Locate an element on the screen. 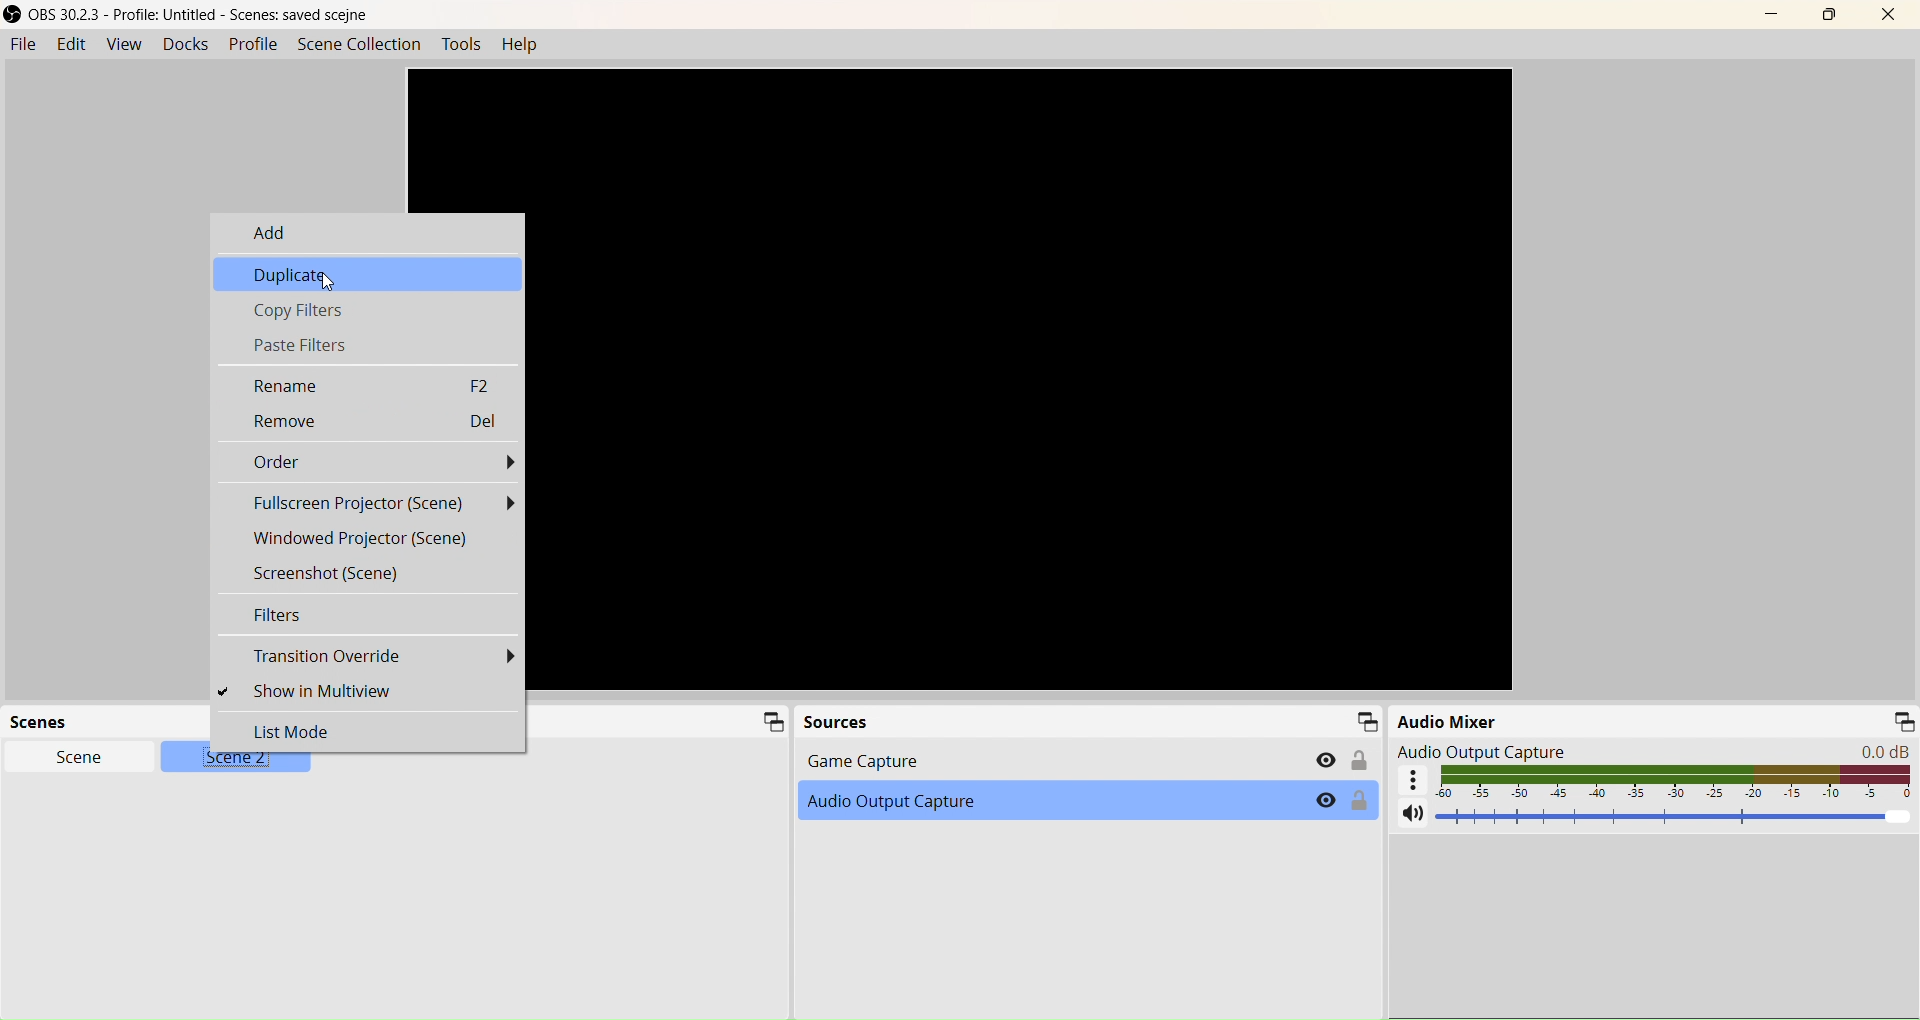  Paste Filters is located at coordinates (364, 341).